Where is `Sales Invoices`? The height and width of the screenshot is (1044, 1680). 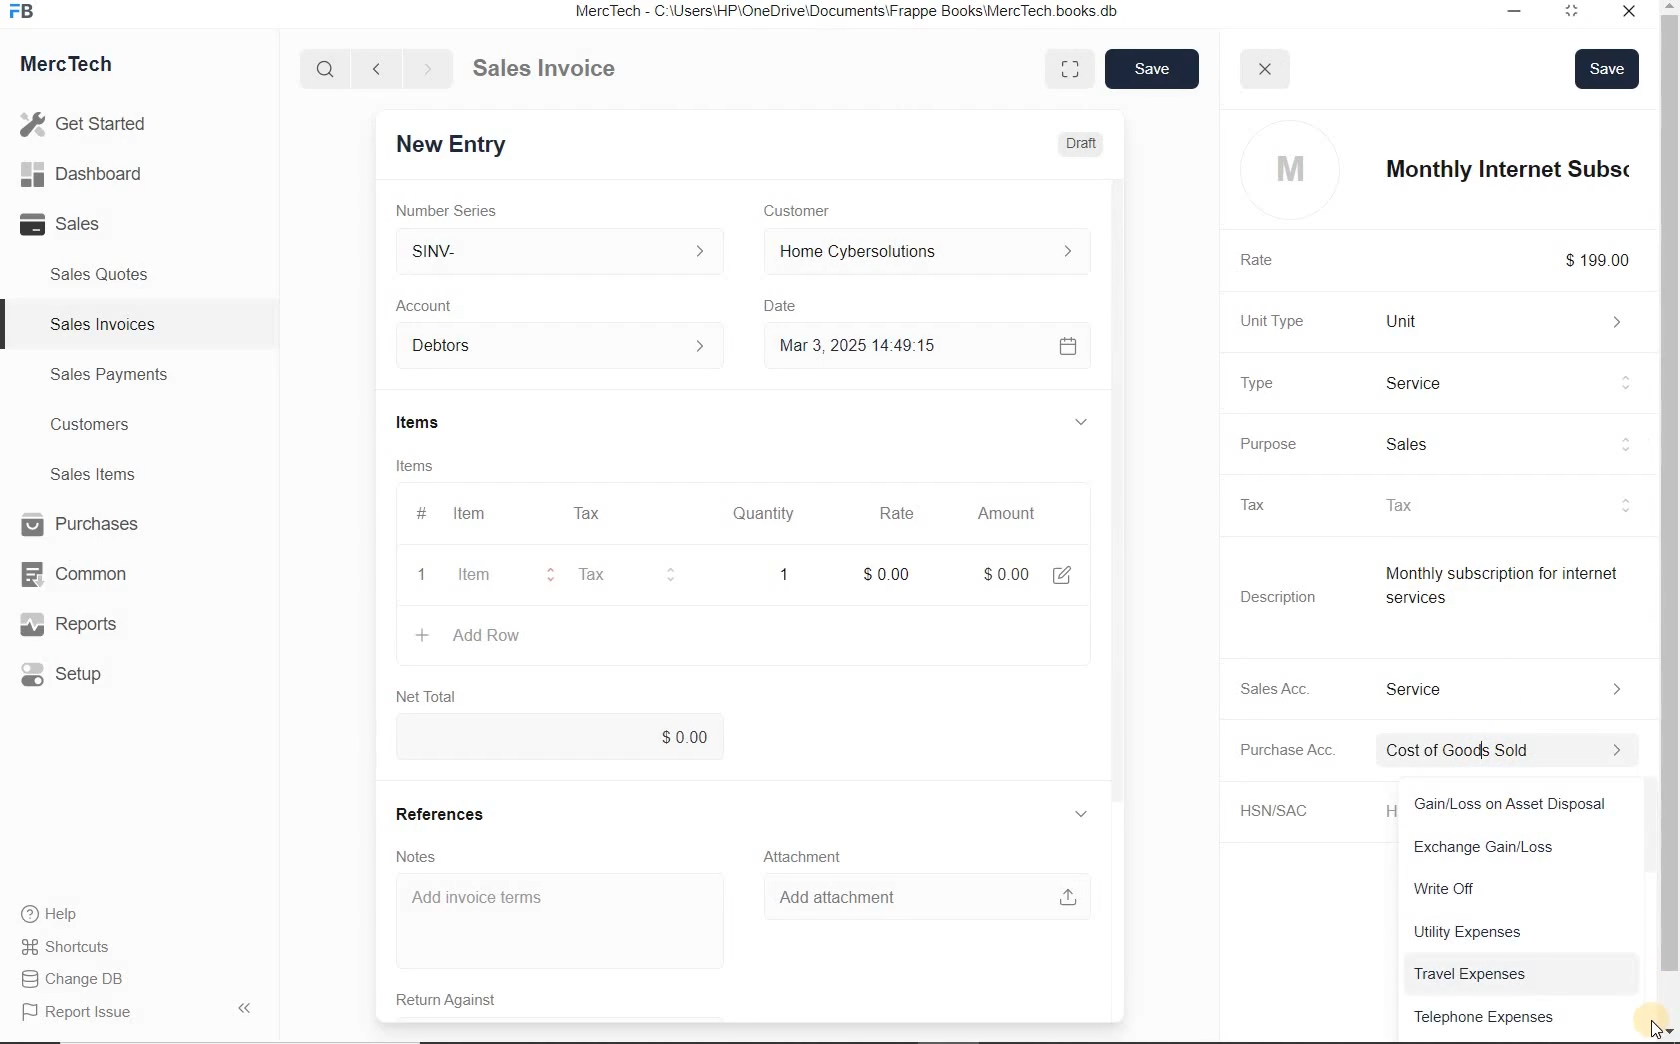
Sales Invoices is located at coordinates (104, 324).